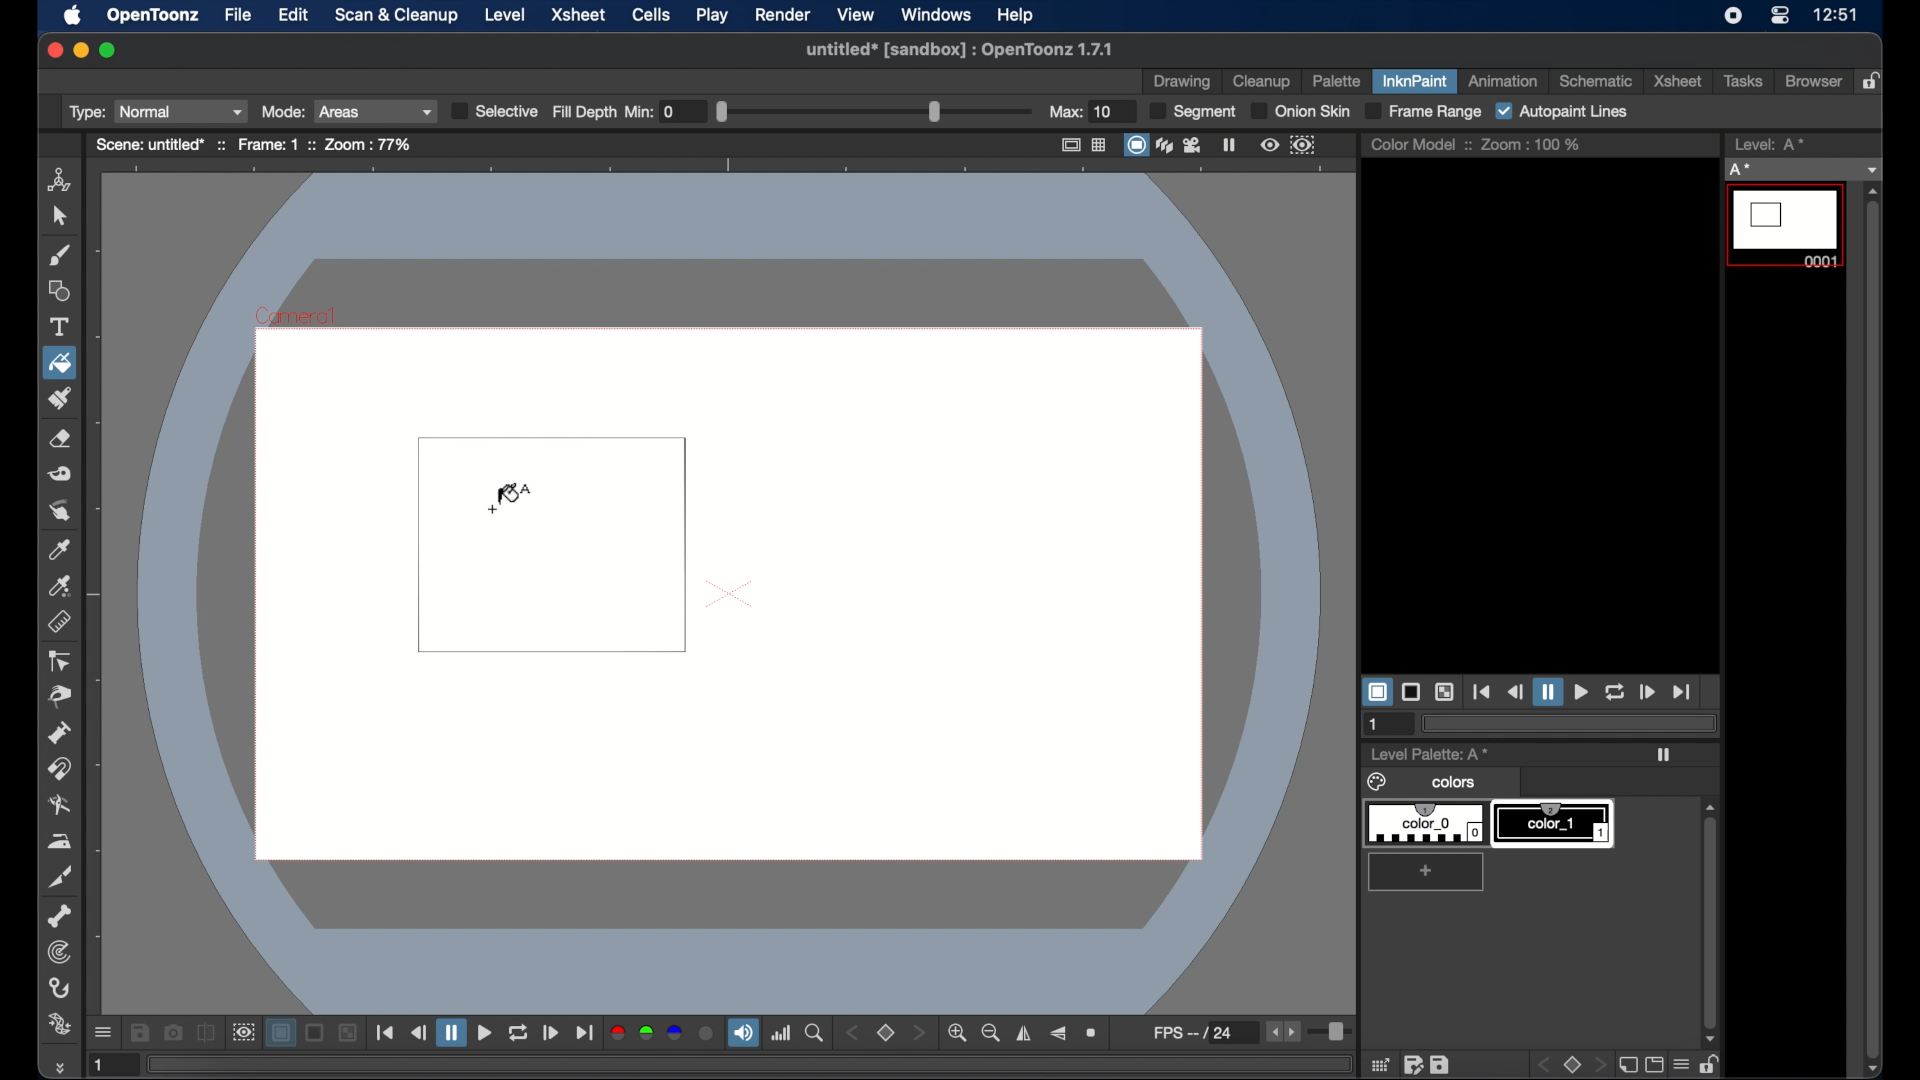 This screenshot has width=1920, height=1080. I want to click on ontrol point editor tool, so click(59, 661).